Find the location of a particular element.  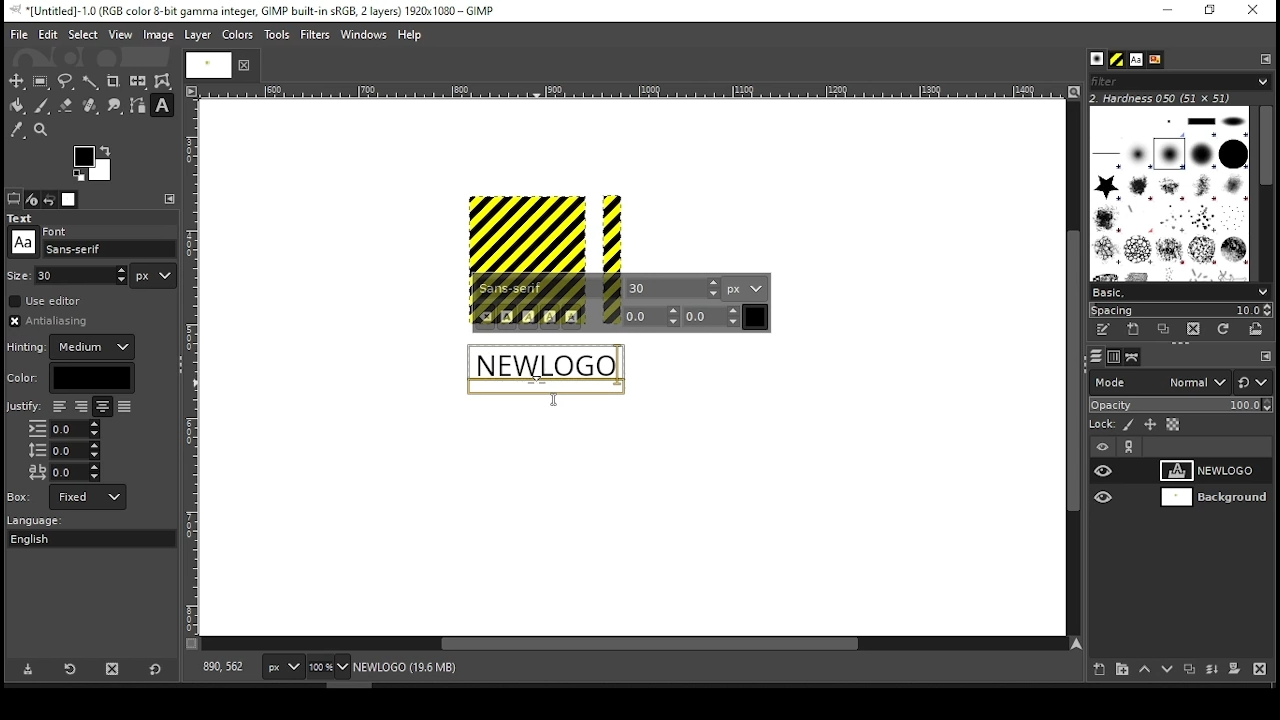

view is located at coordinates (121, 36).